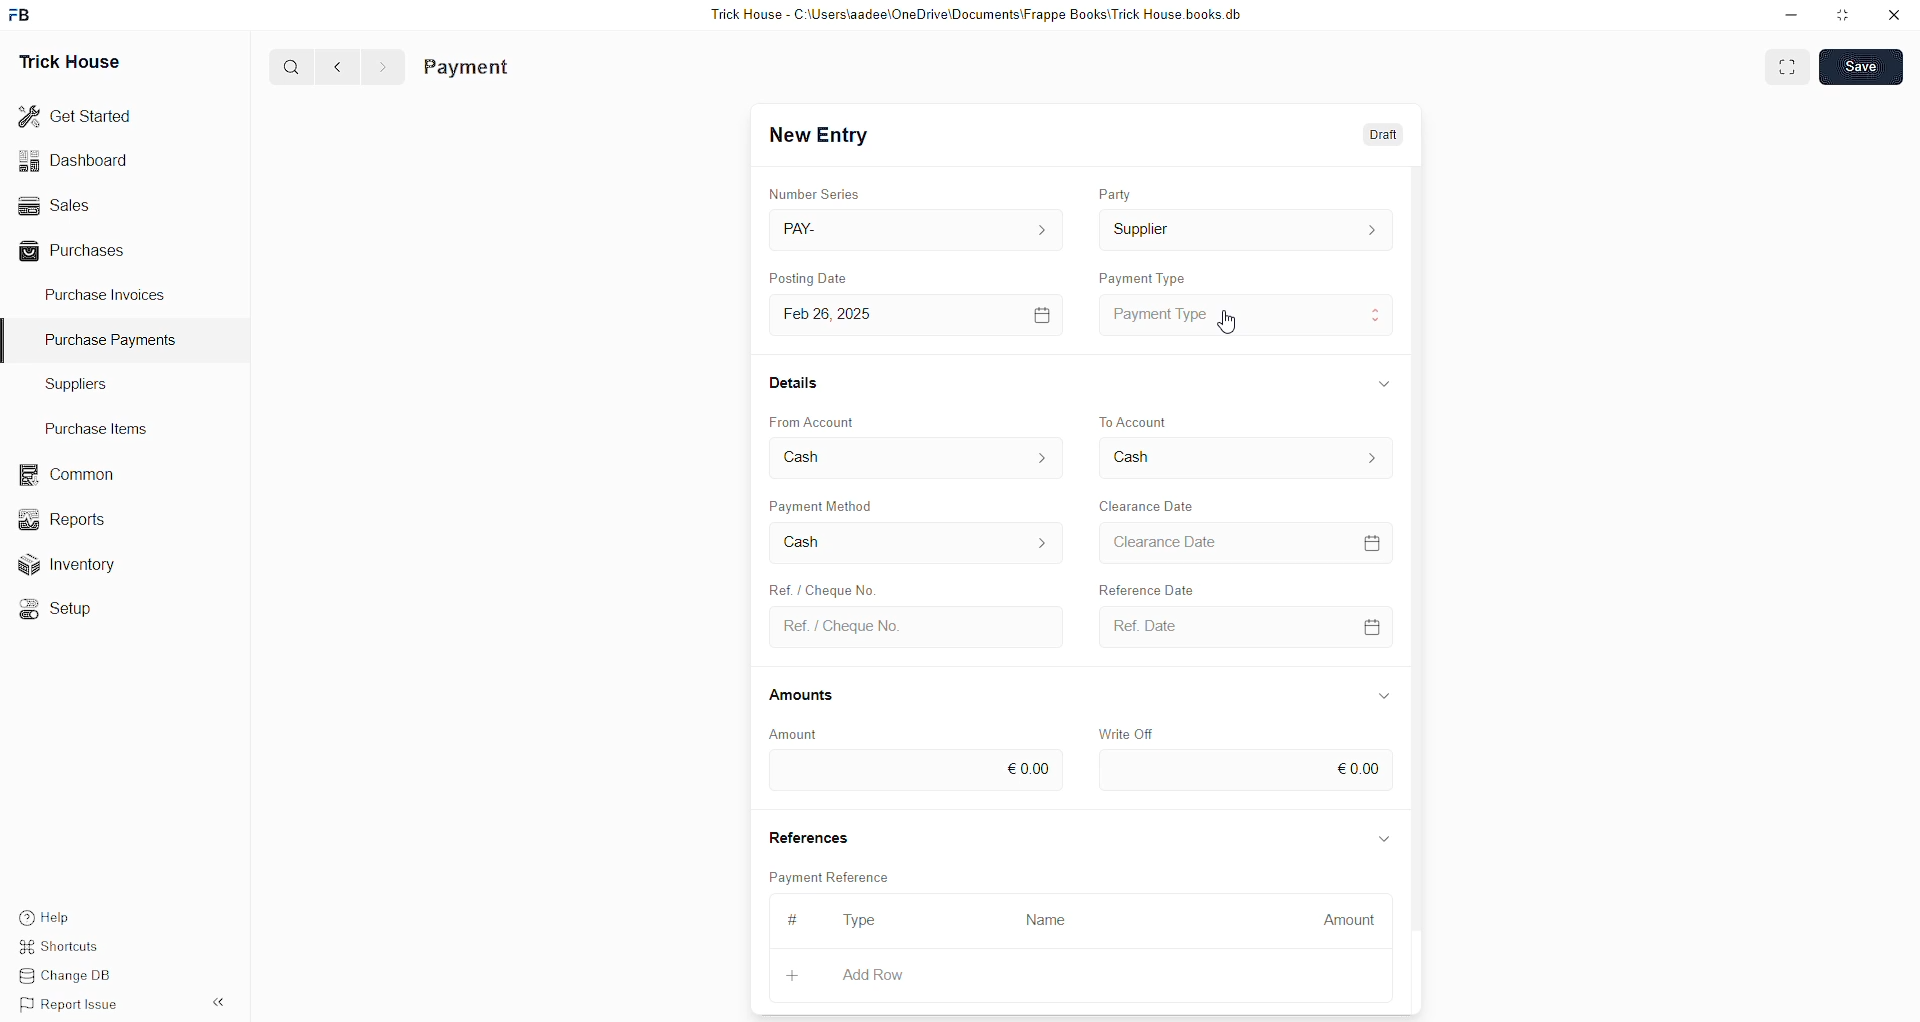 The height and width of the screenshot is (1022, 1920). Describe the element at coordinates (1127, 729) in the screenshot. I see `Write Off` at that location.